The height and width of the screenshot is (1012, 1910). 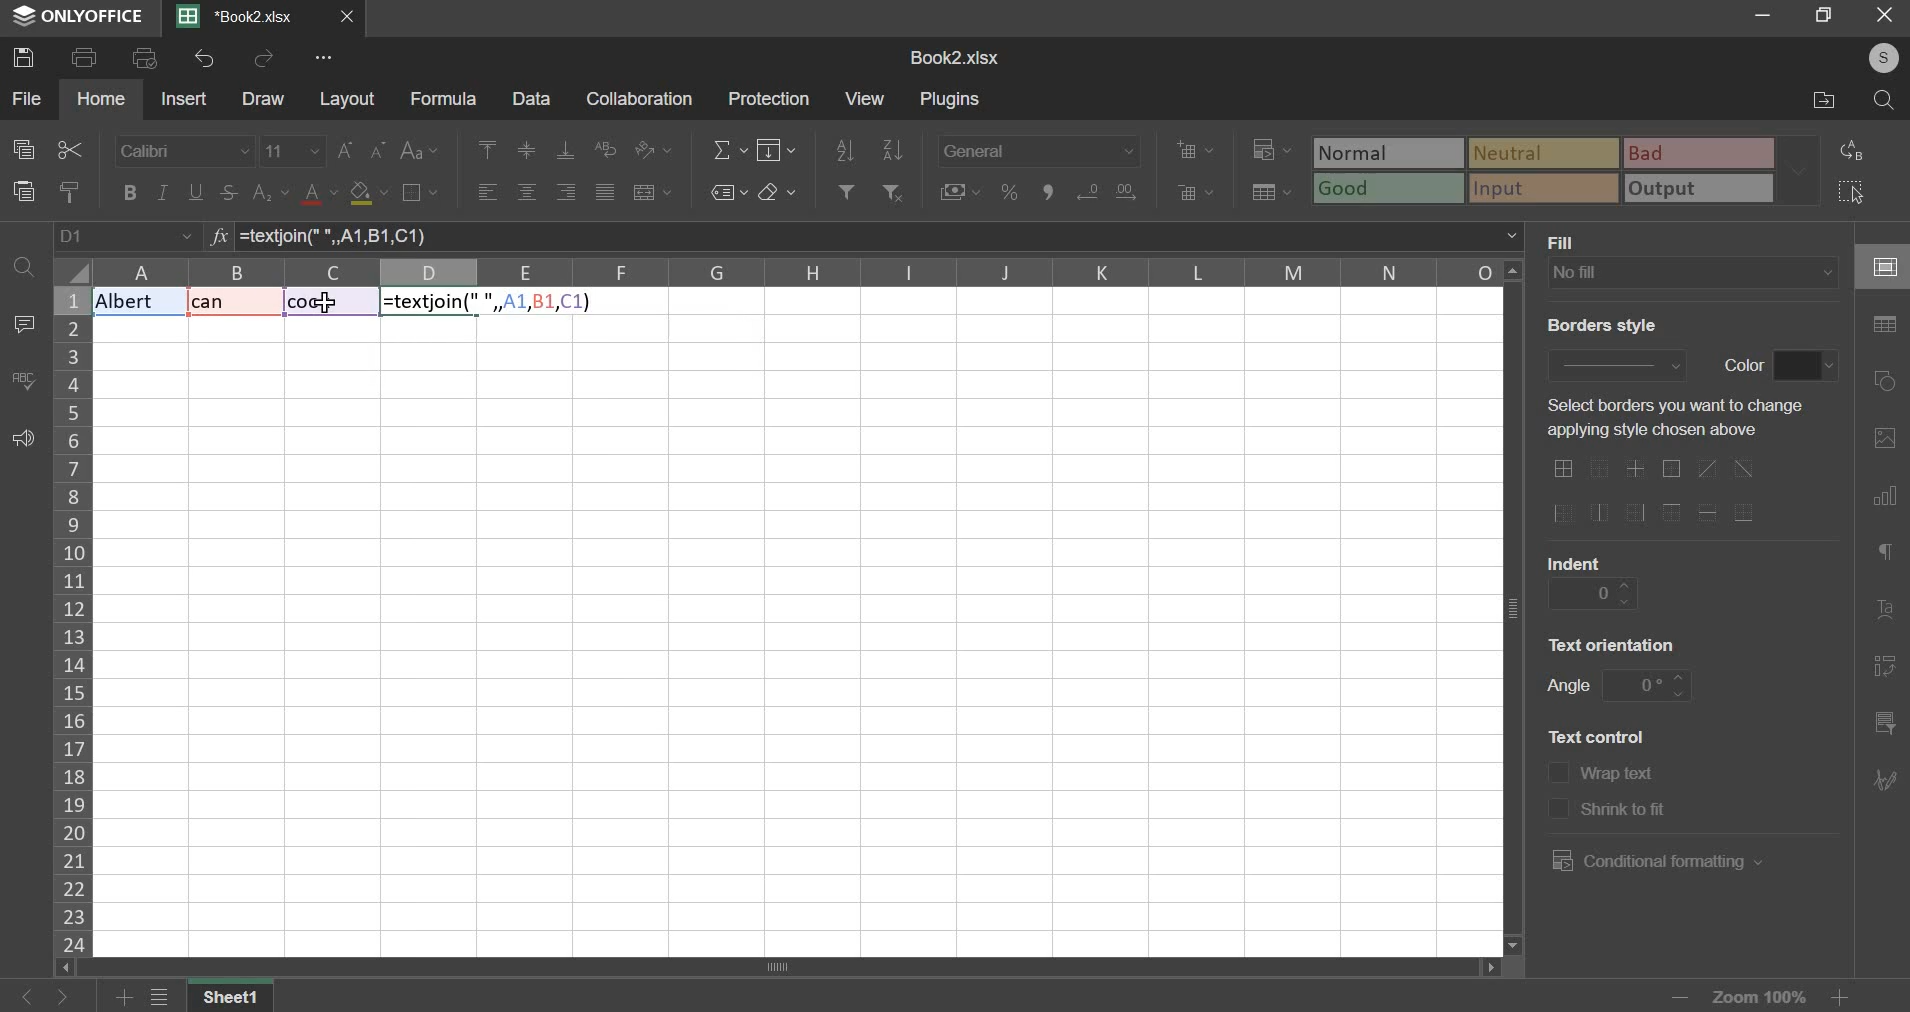 I want to click on slicer, so click(x=1882, y=726).